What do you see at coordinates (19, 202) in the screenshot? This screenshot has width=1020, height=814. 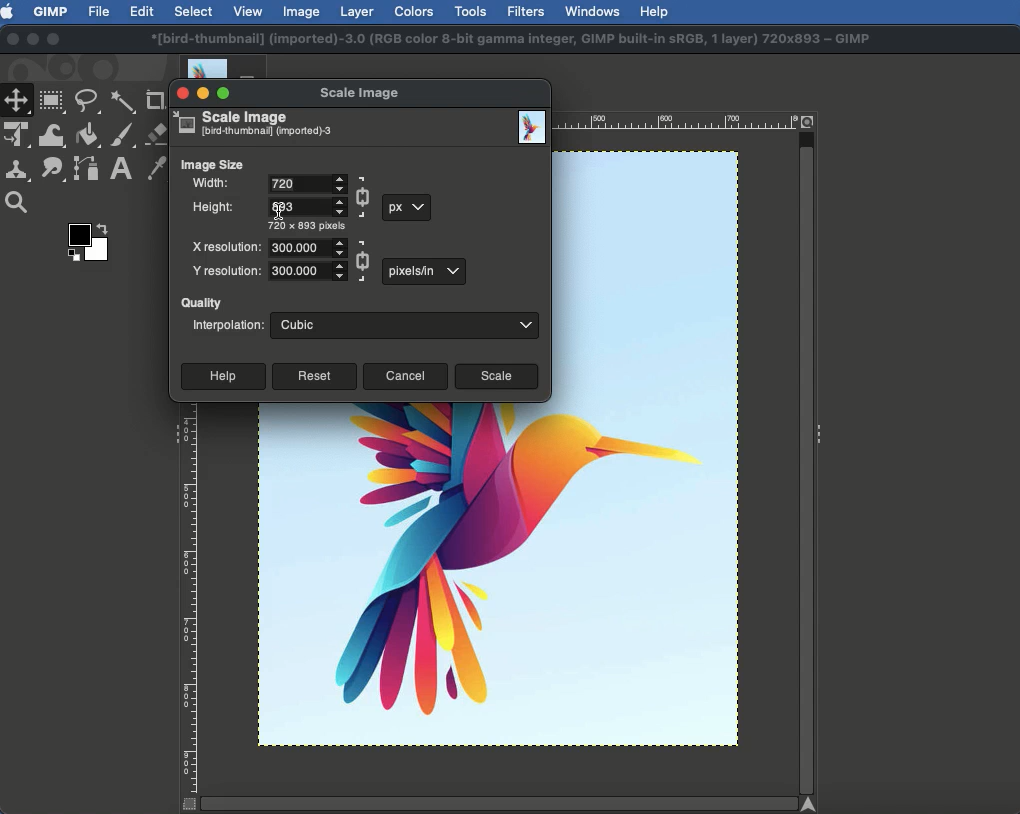 I see `Magnify` at bounding box center [19, 202].